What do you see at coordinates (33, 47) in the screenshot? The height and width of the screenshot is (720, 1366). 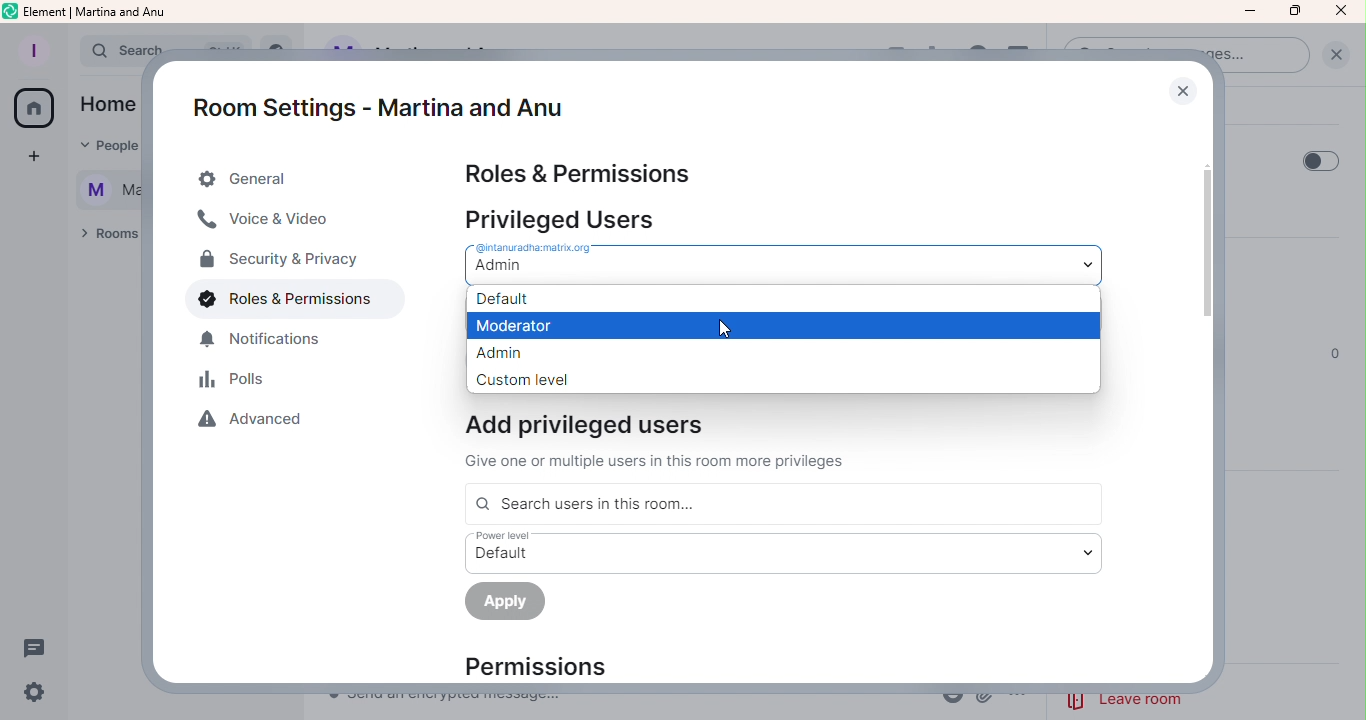 I see `Profile ` at bounding box center [33, 47].